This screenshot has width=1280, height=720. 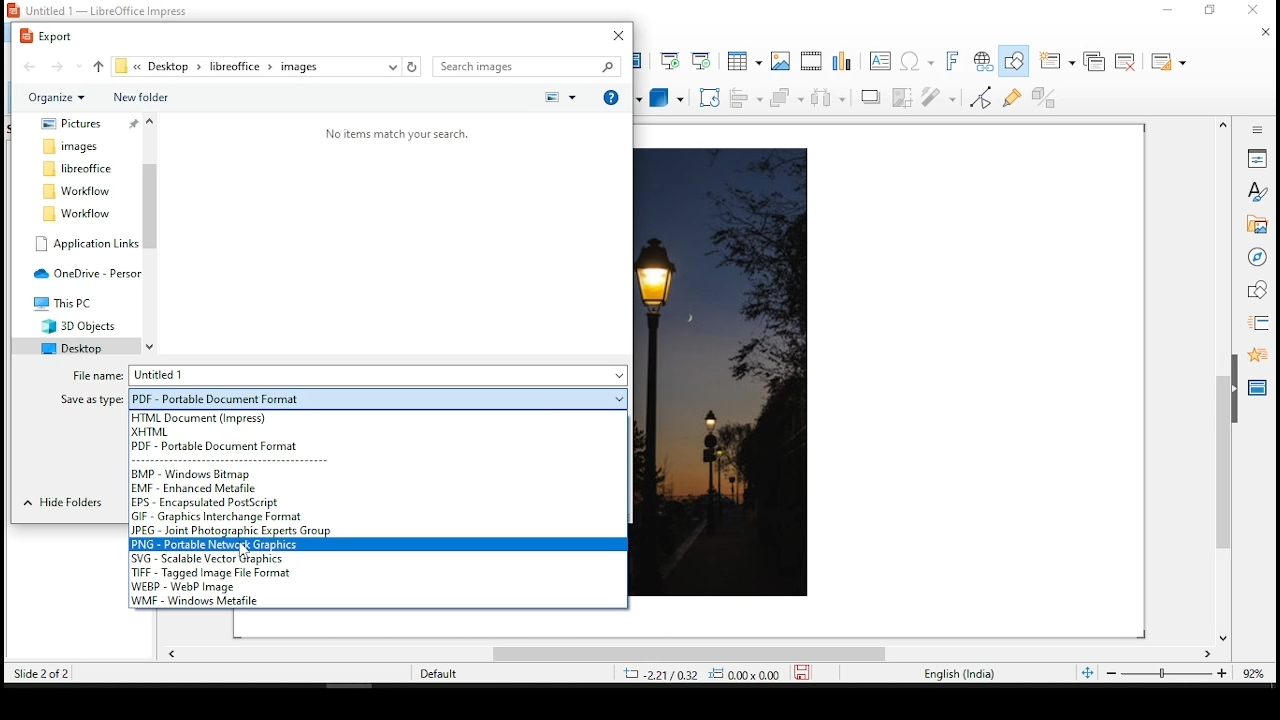 I want to click on folder, so click(x=70, y=346).